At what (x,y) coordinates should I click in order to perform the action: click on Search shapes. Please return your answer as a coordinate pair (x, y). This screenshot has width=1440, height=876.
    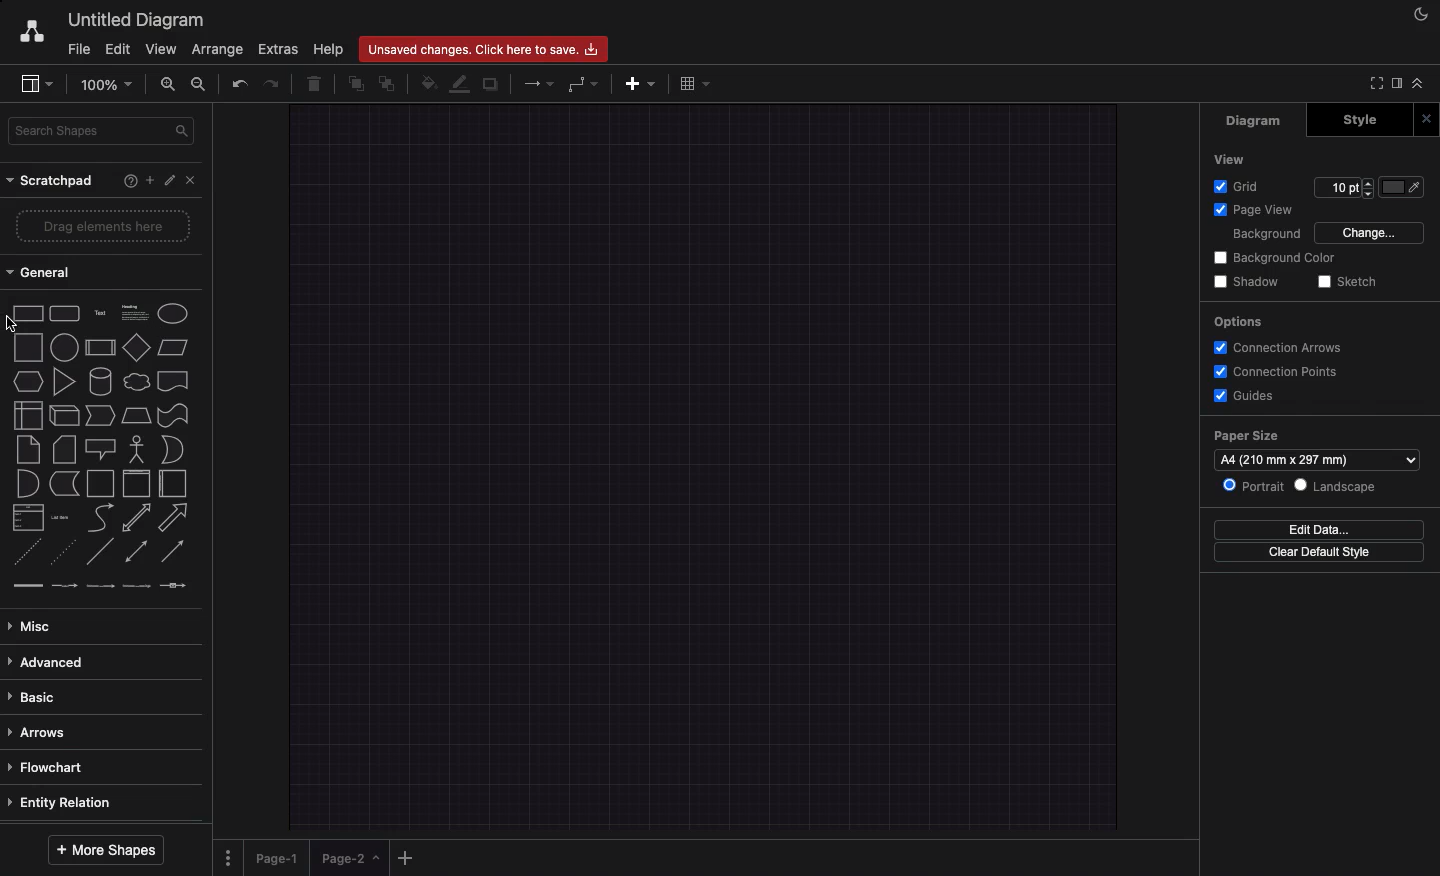
    Looking at the image, I should click on (104, 129).